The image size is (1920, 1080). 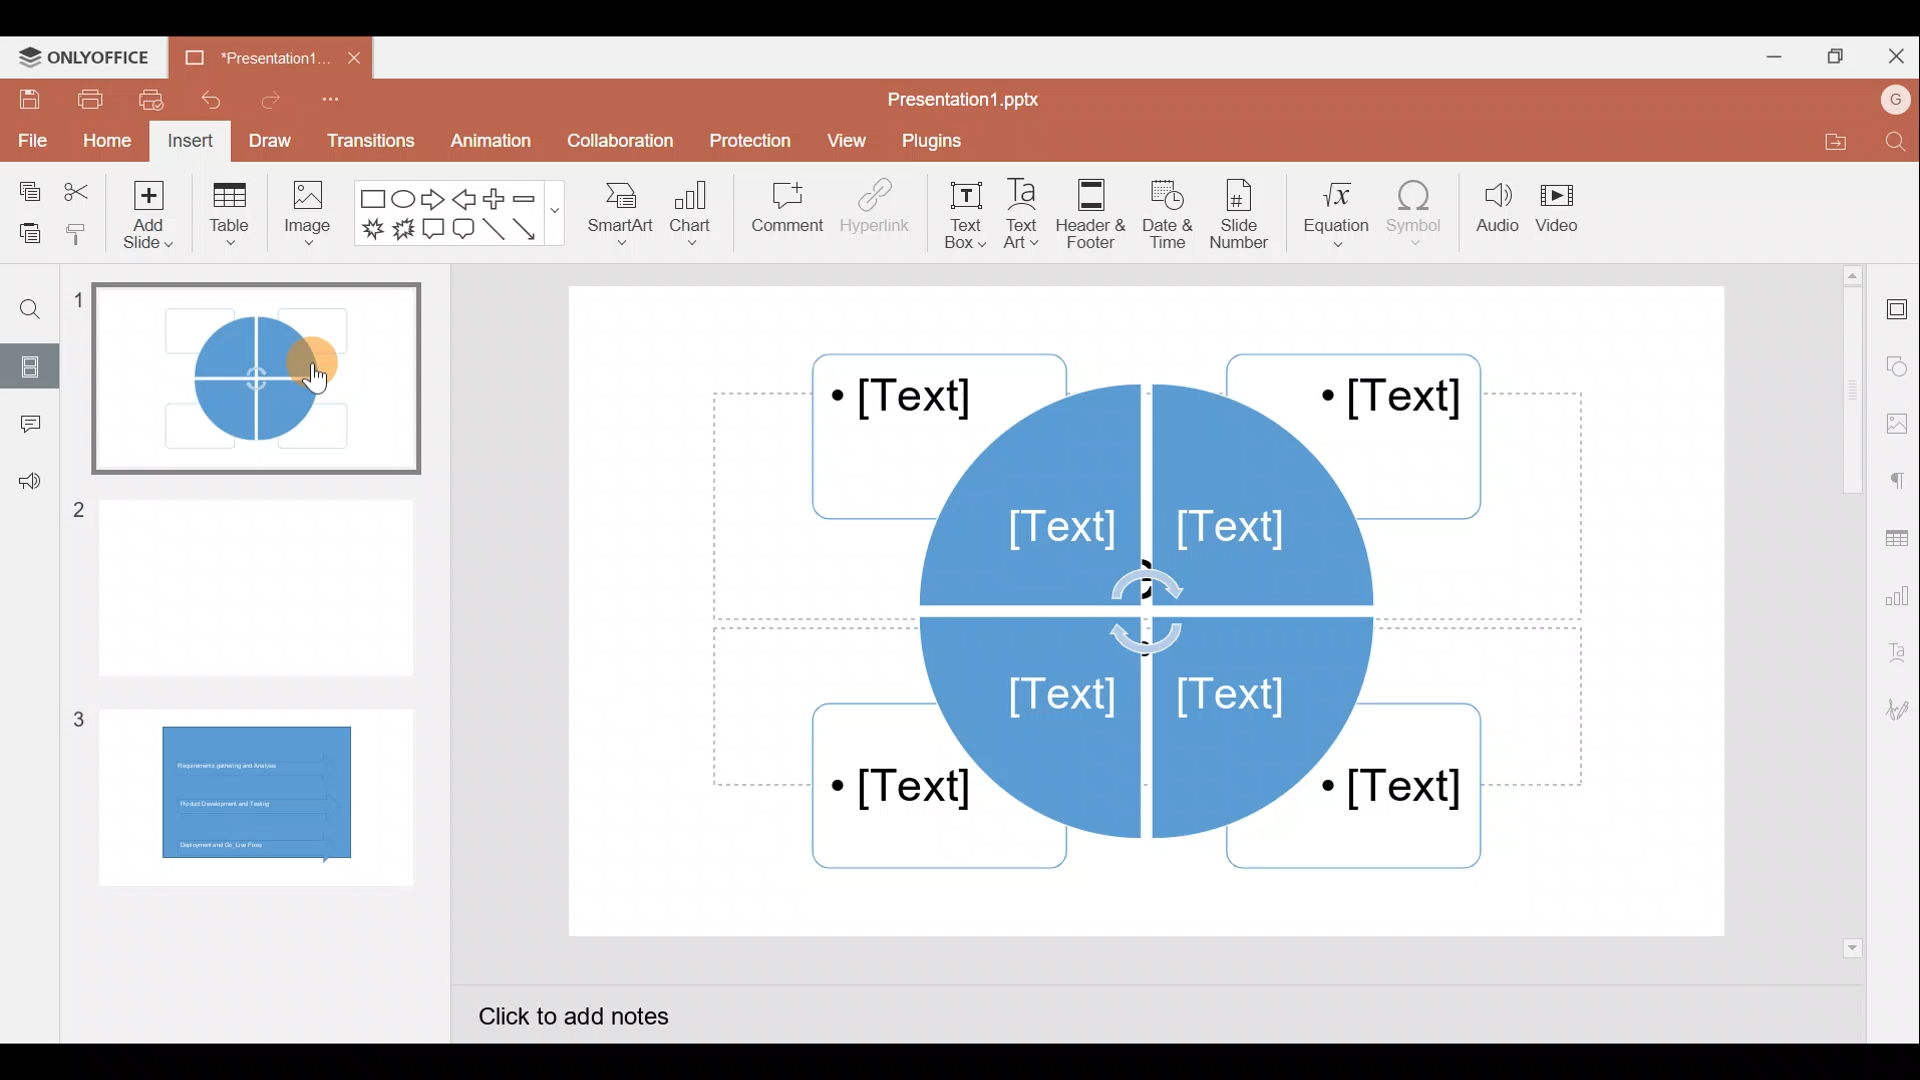 What do you see at coordinates (35, 362) in the screenshot?
I see `Slides` at bounding box center [35, 362].